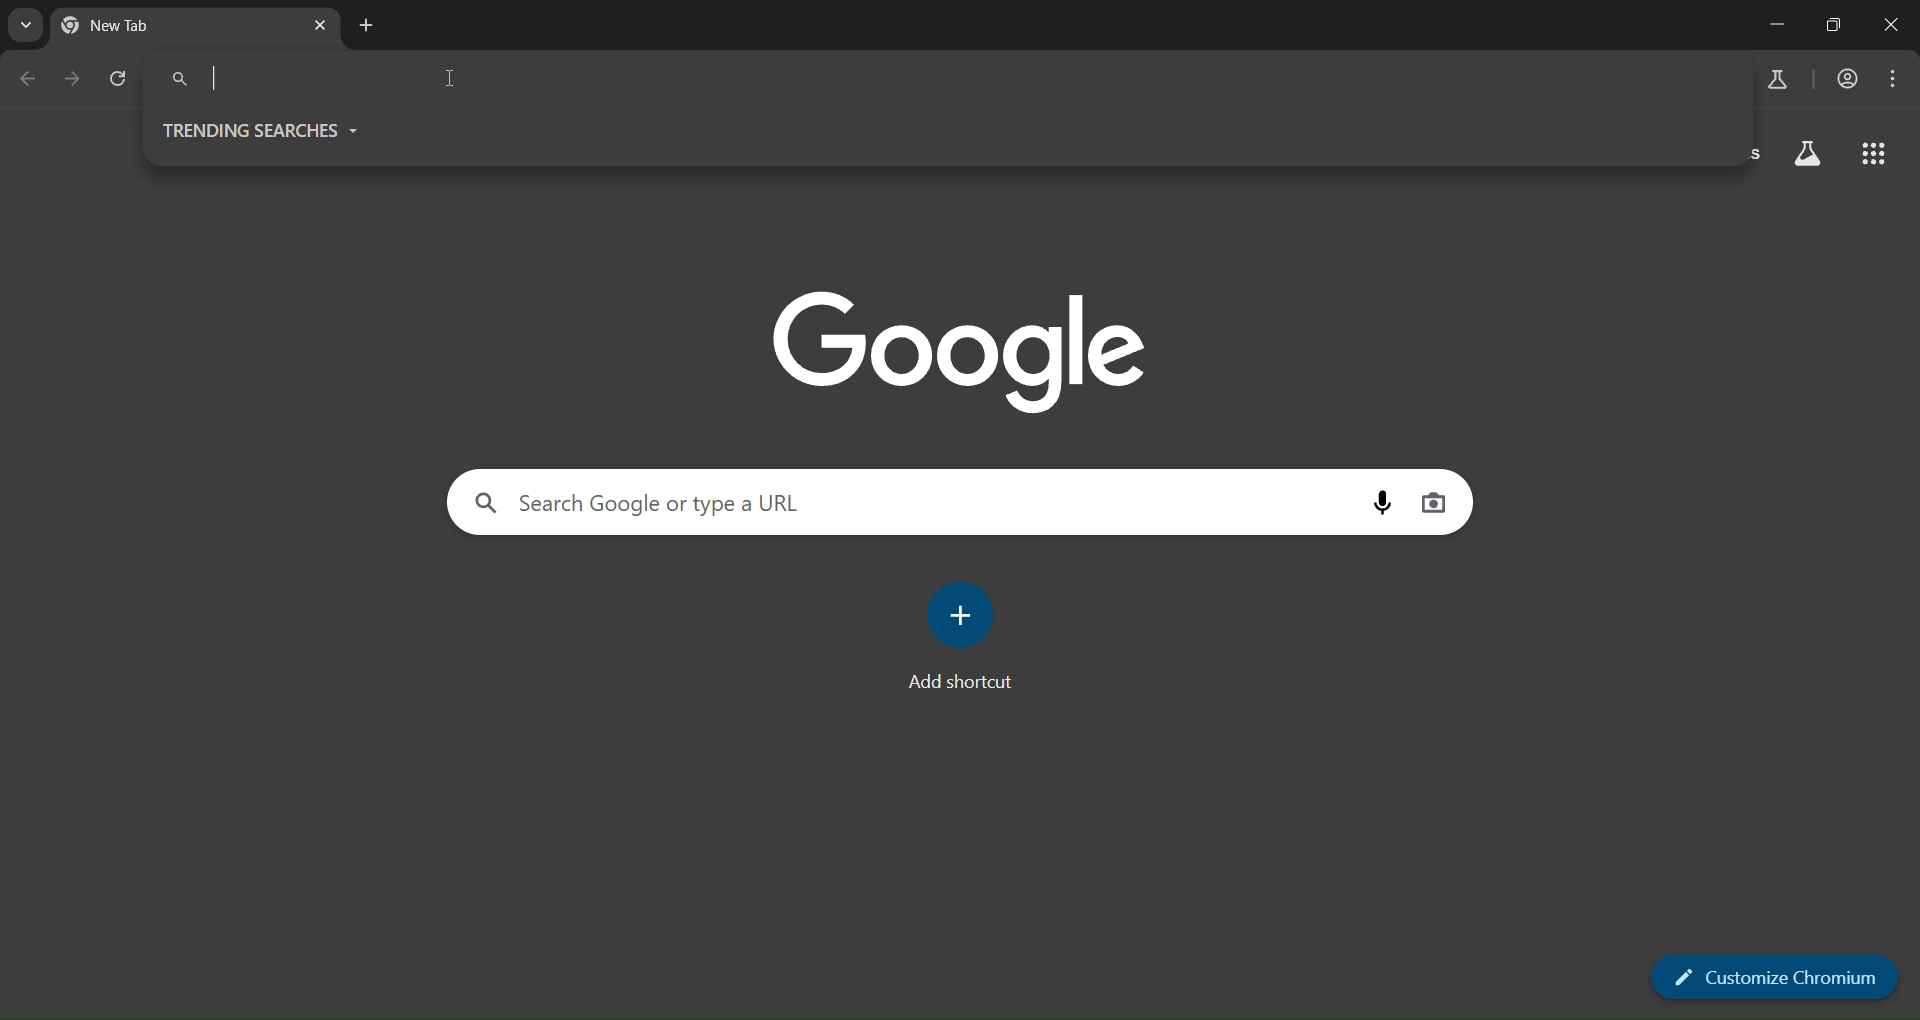 The height and width of the screenshot is (1020, 1920). I want to click on trending searches, so click(269, 130).